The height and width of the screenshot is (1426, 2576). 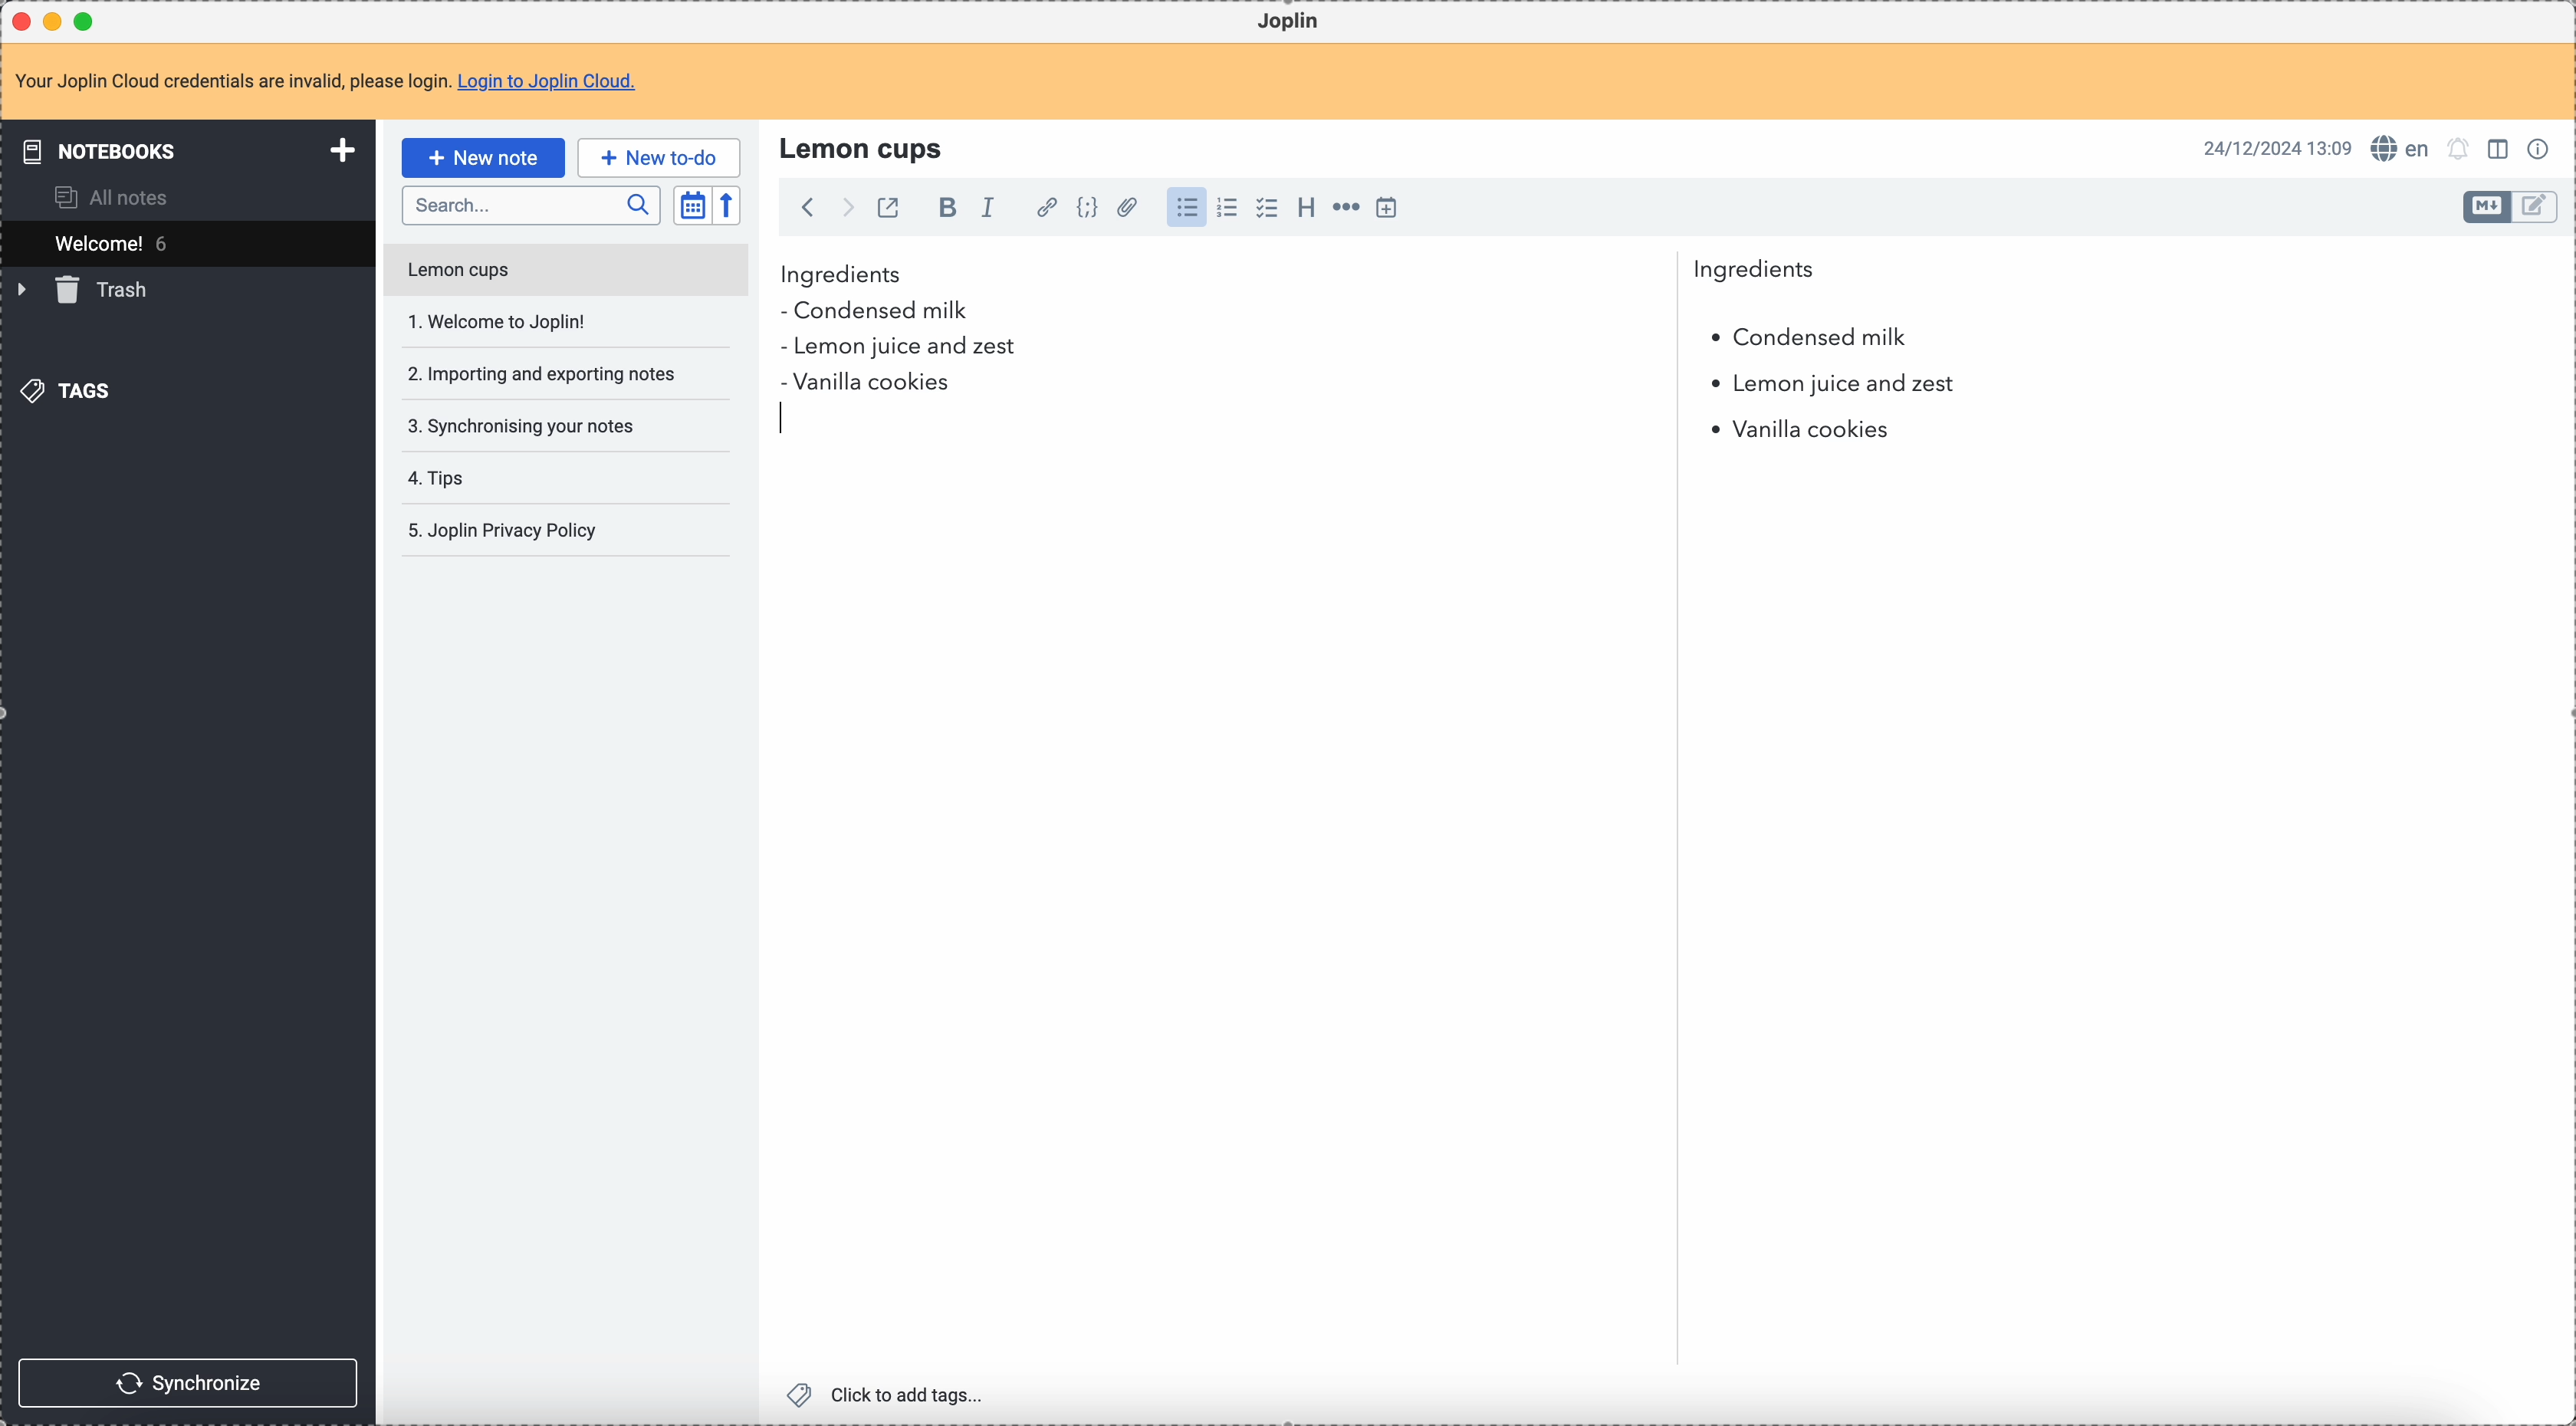 I want to click on bold, so click(x=942, y=209).